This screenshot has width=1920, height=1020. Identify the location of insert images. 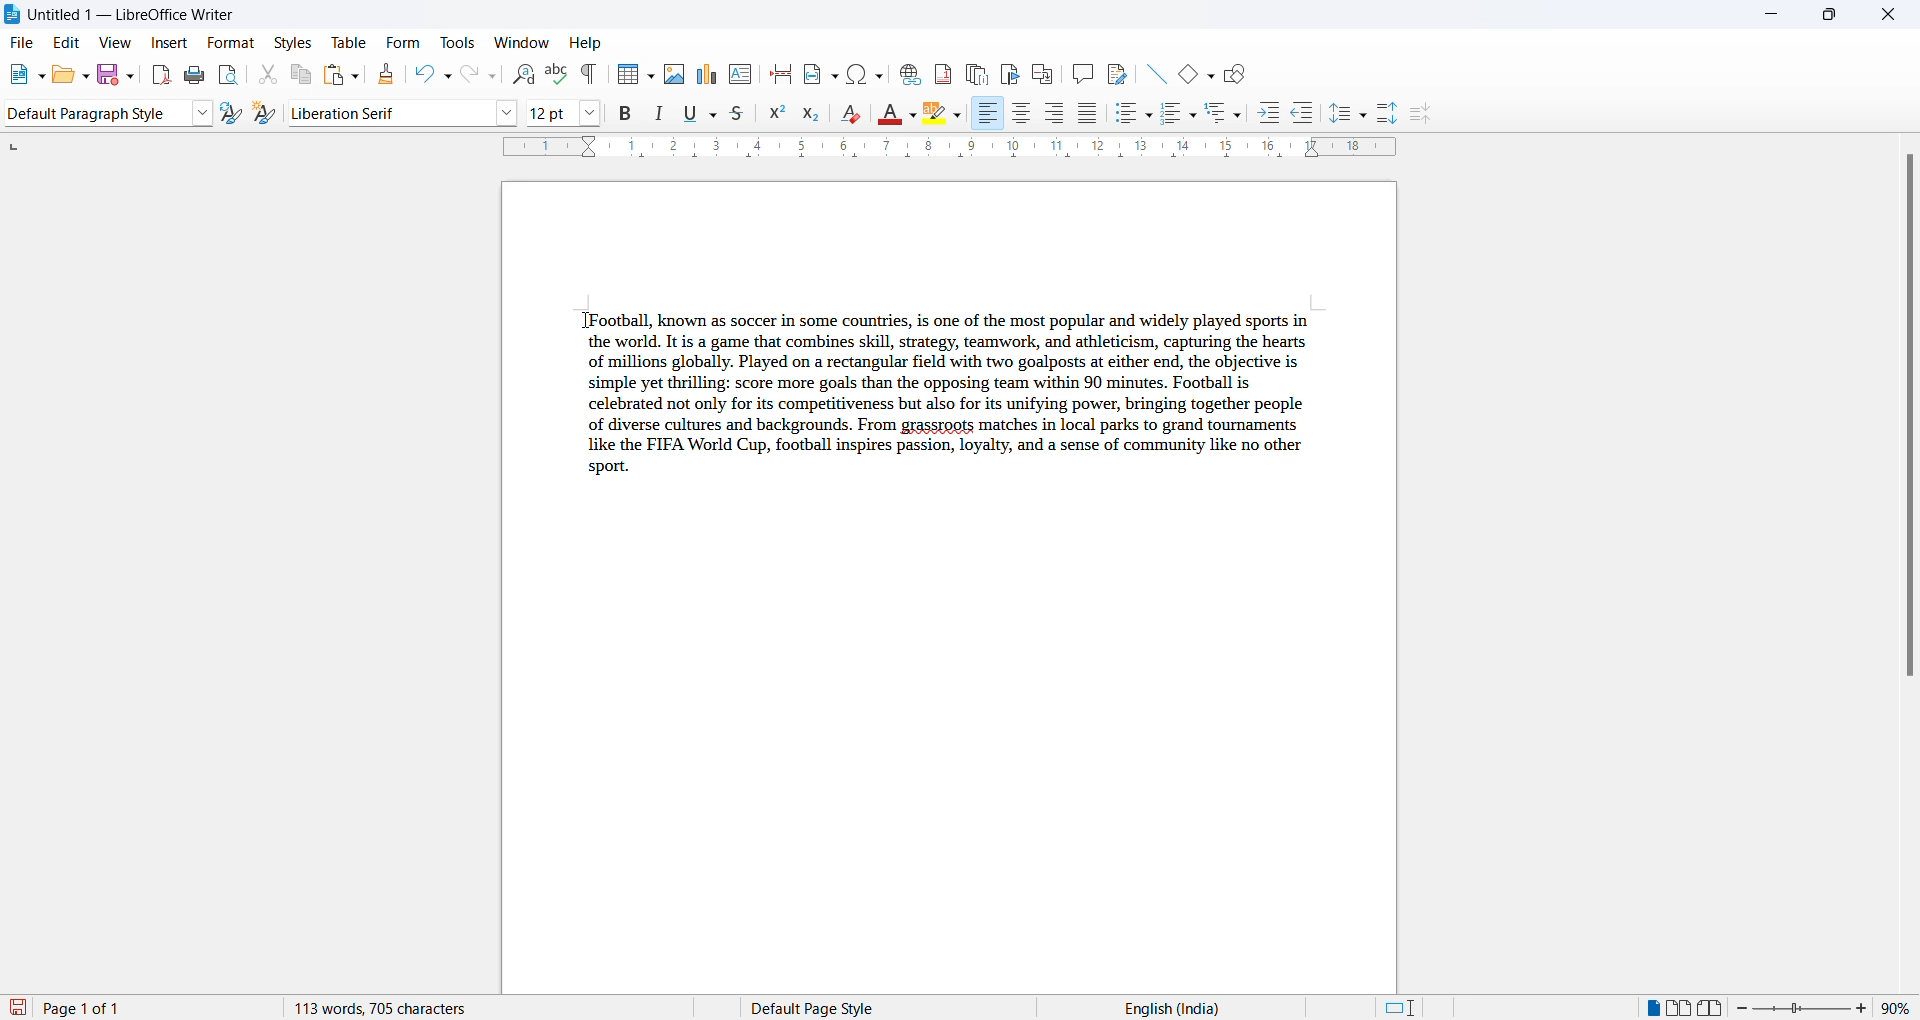
(677, 75).